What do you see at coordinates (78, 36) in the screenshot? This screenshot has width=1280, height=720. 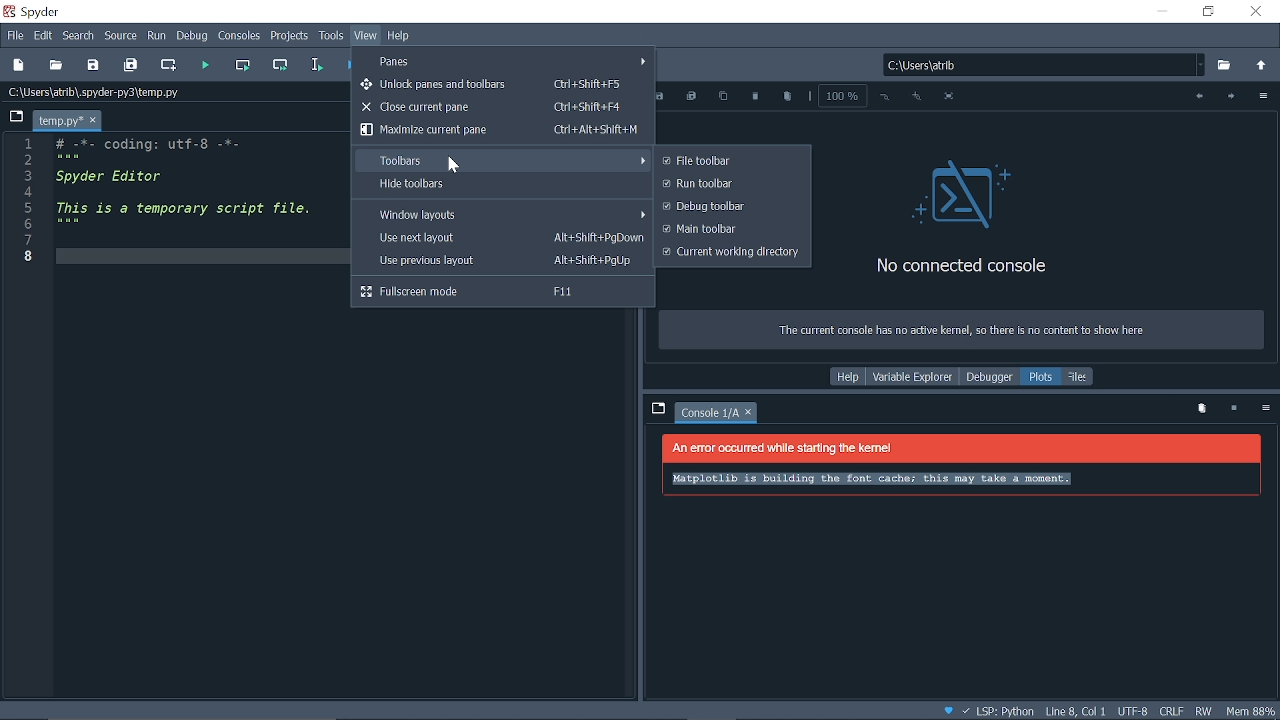 I see `Search` at bounding box center [78, 36].